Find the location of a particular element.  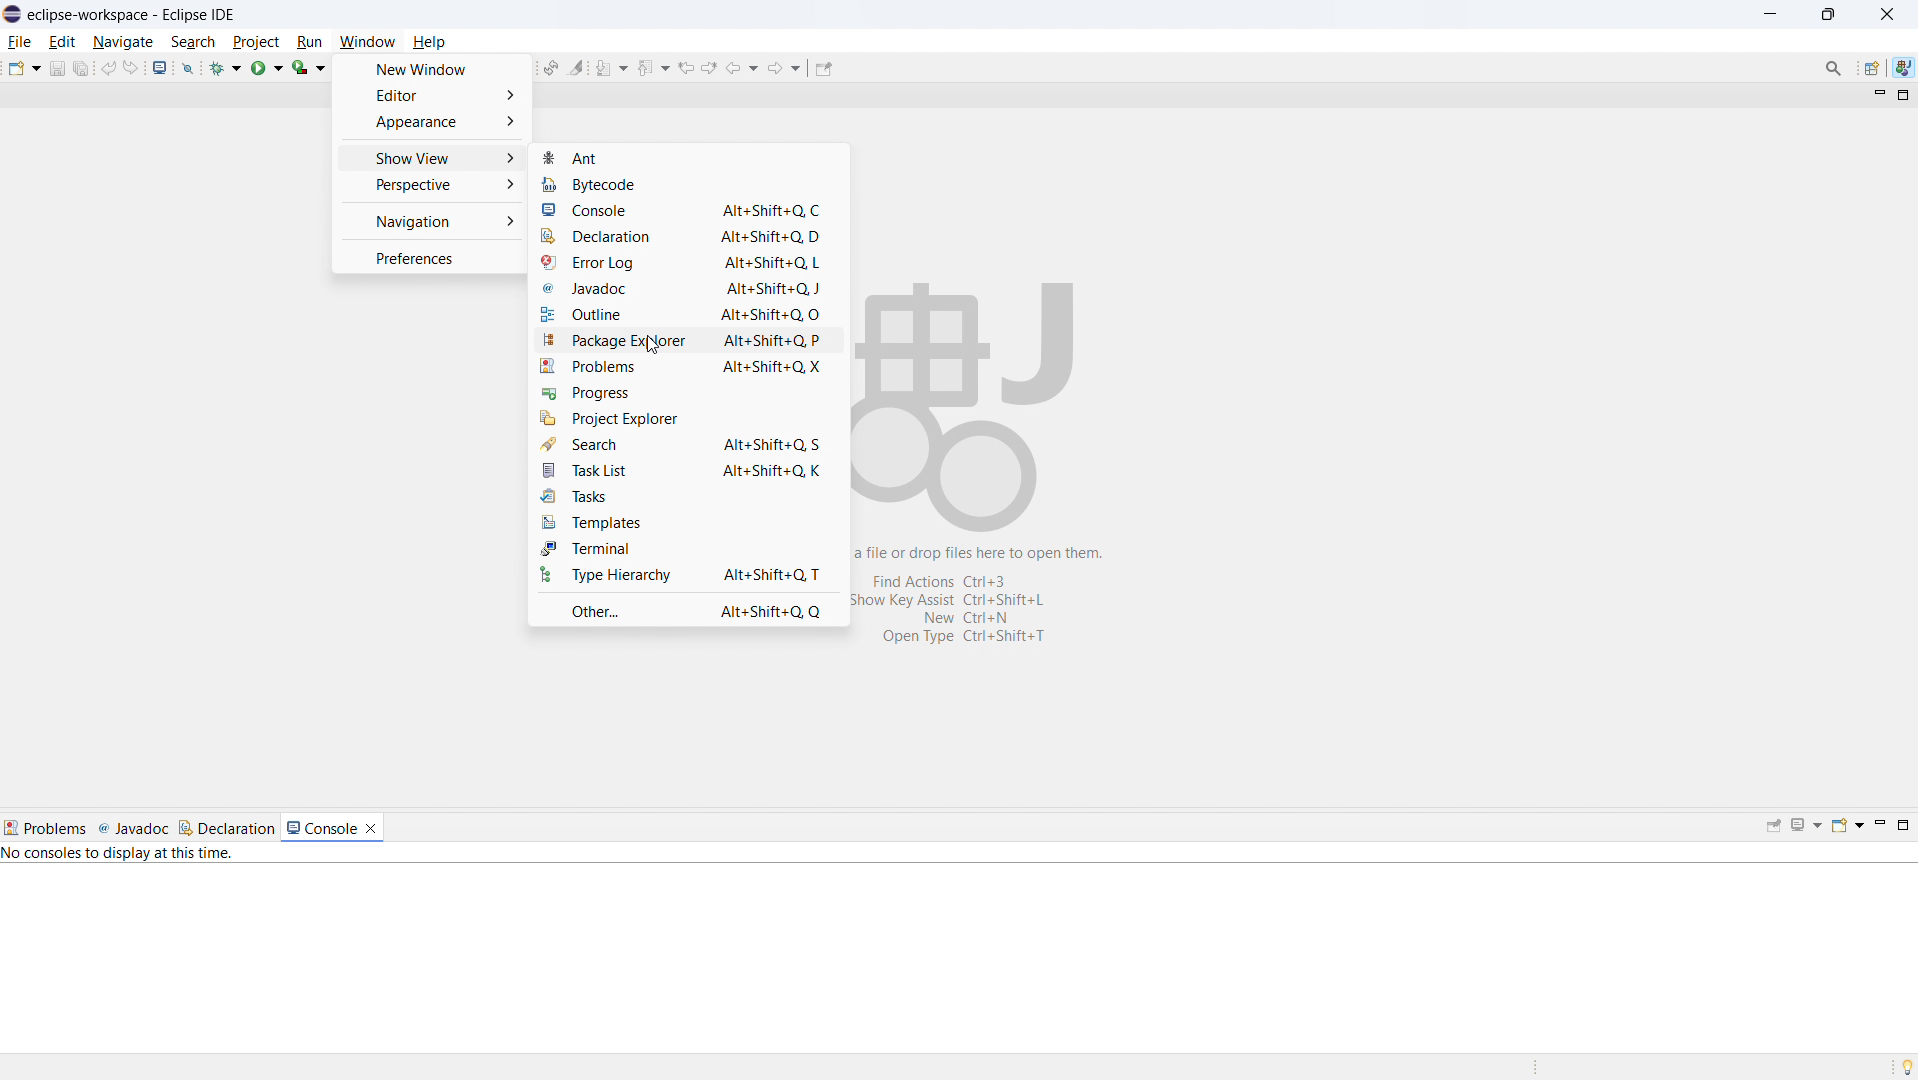

save is located at coordinates (58, 68).